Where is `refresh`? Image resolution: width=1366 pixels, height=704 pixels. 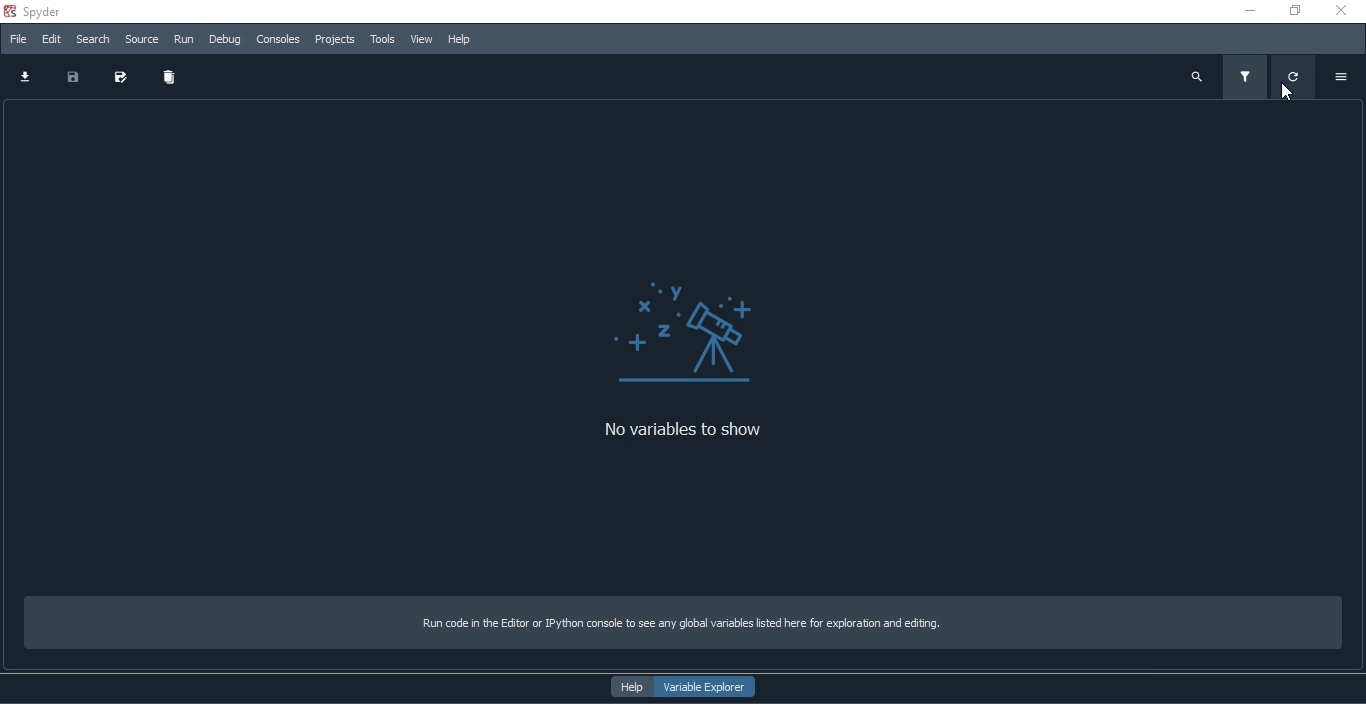
refresh is located at coordinates (1295, 80).